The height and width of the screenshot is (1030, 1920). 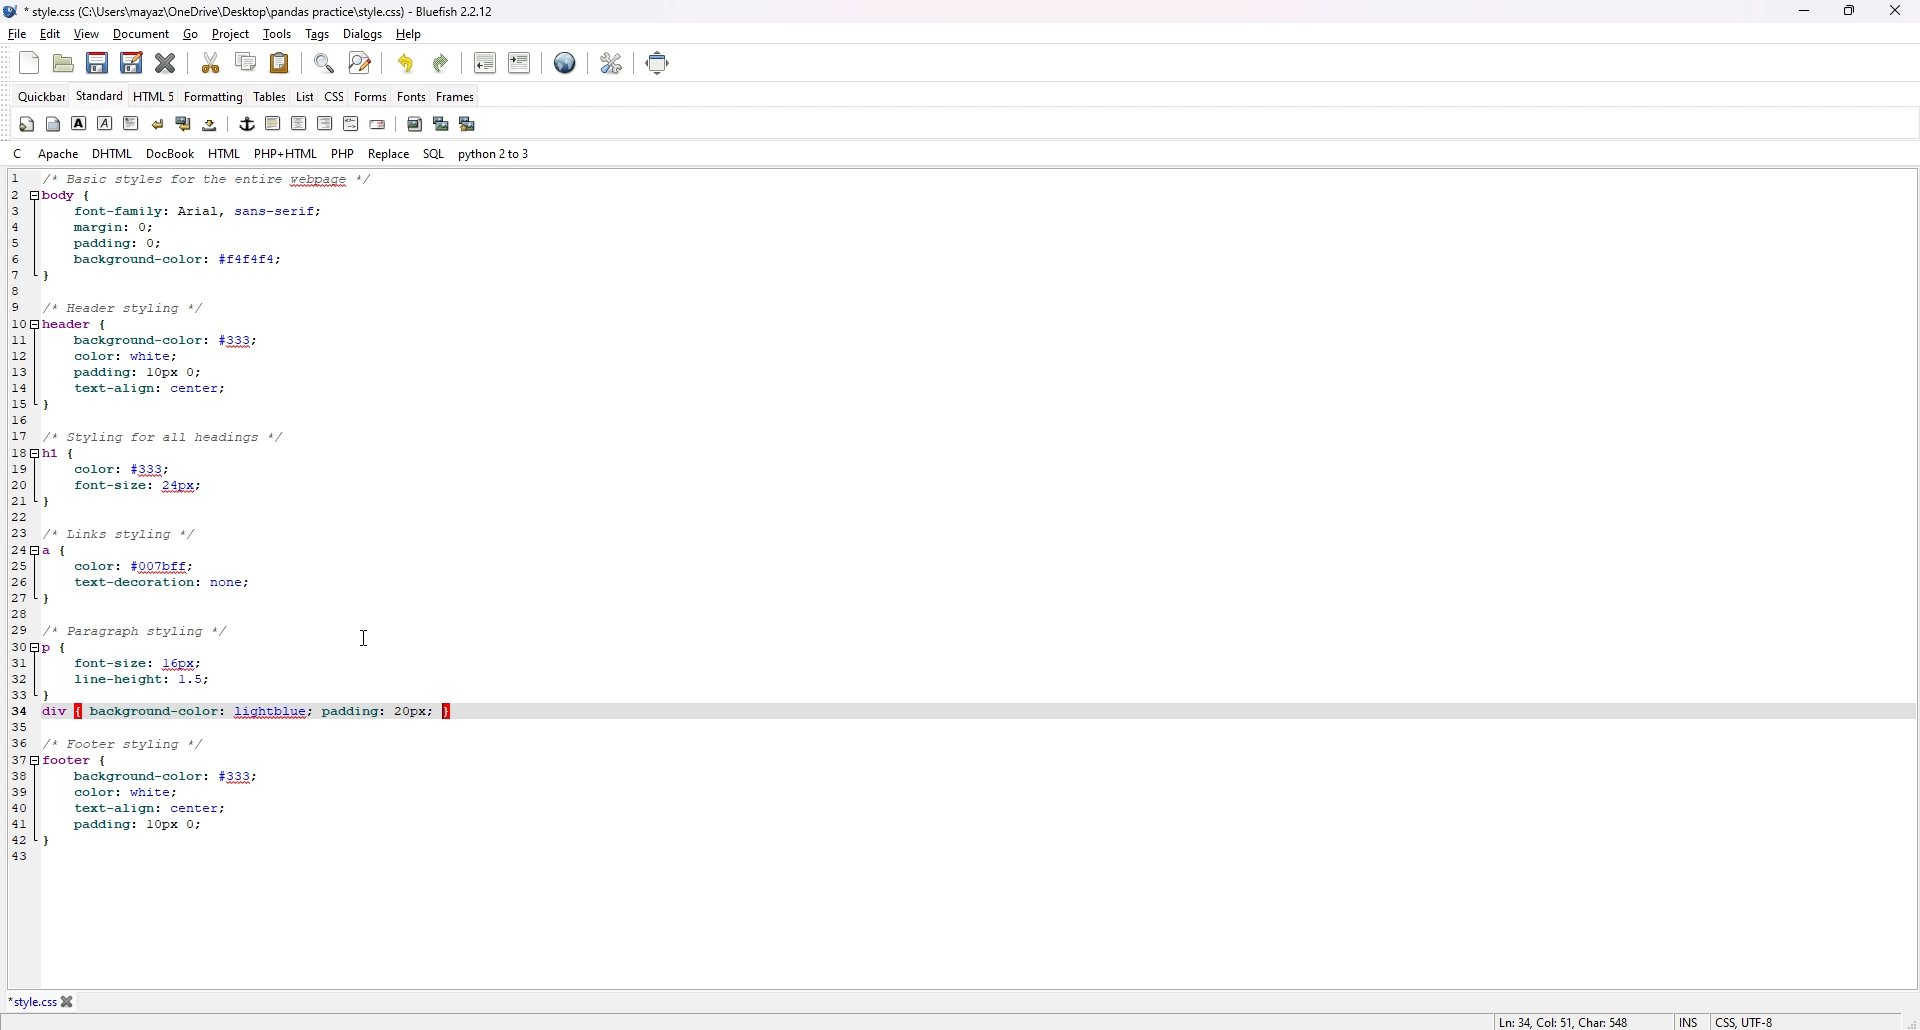 I want to click on insert thumbnail, so click(x=441, y=125).